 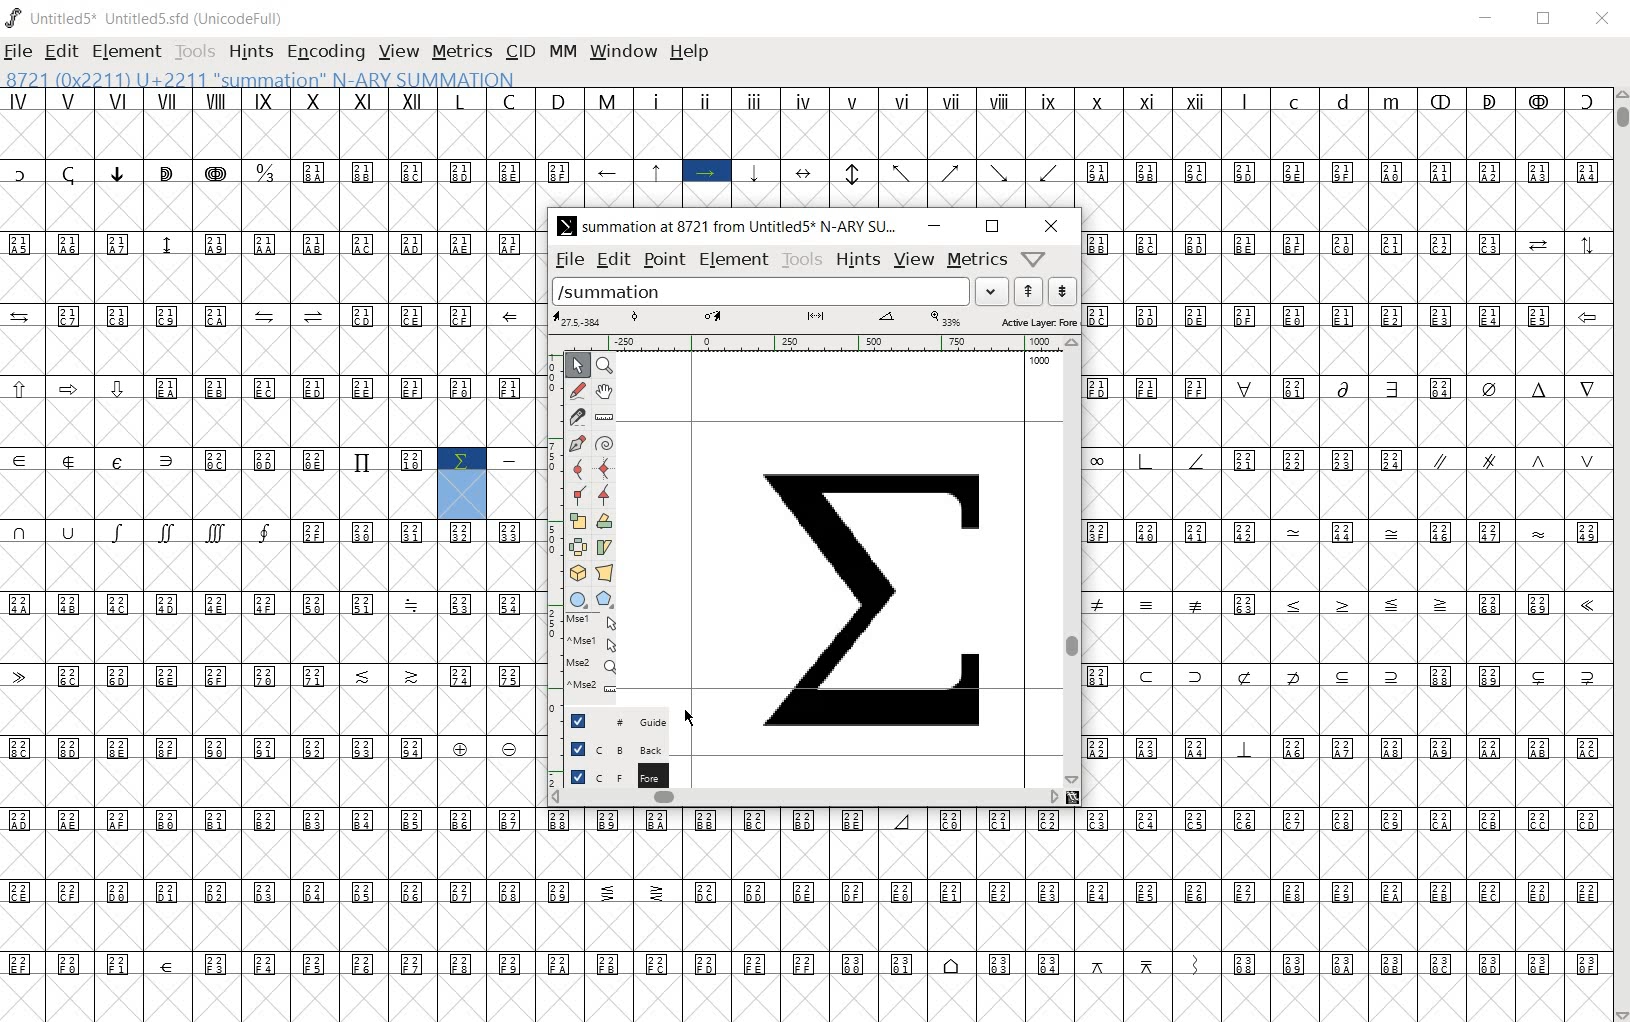 I want to click on mse1 mse1 mse2 mse2, so click(x=590, y=653).